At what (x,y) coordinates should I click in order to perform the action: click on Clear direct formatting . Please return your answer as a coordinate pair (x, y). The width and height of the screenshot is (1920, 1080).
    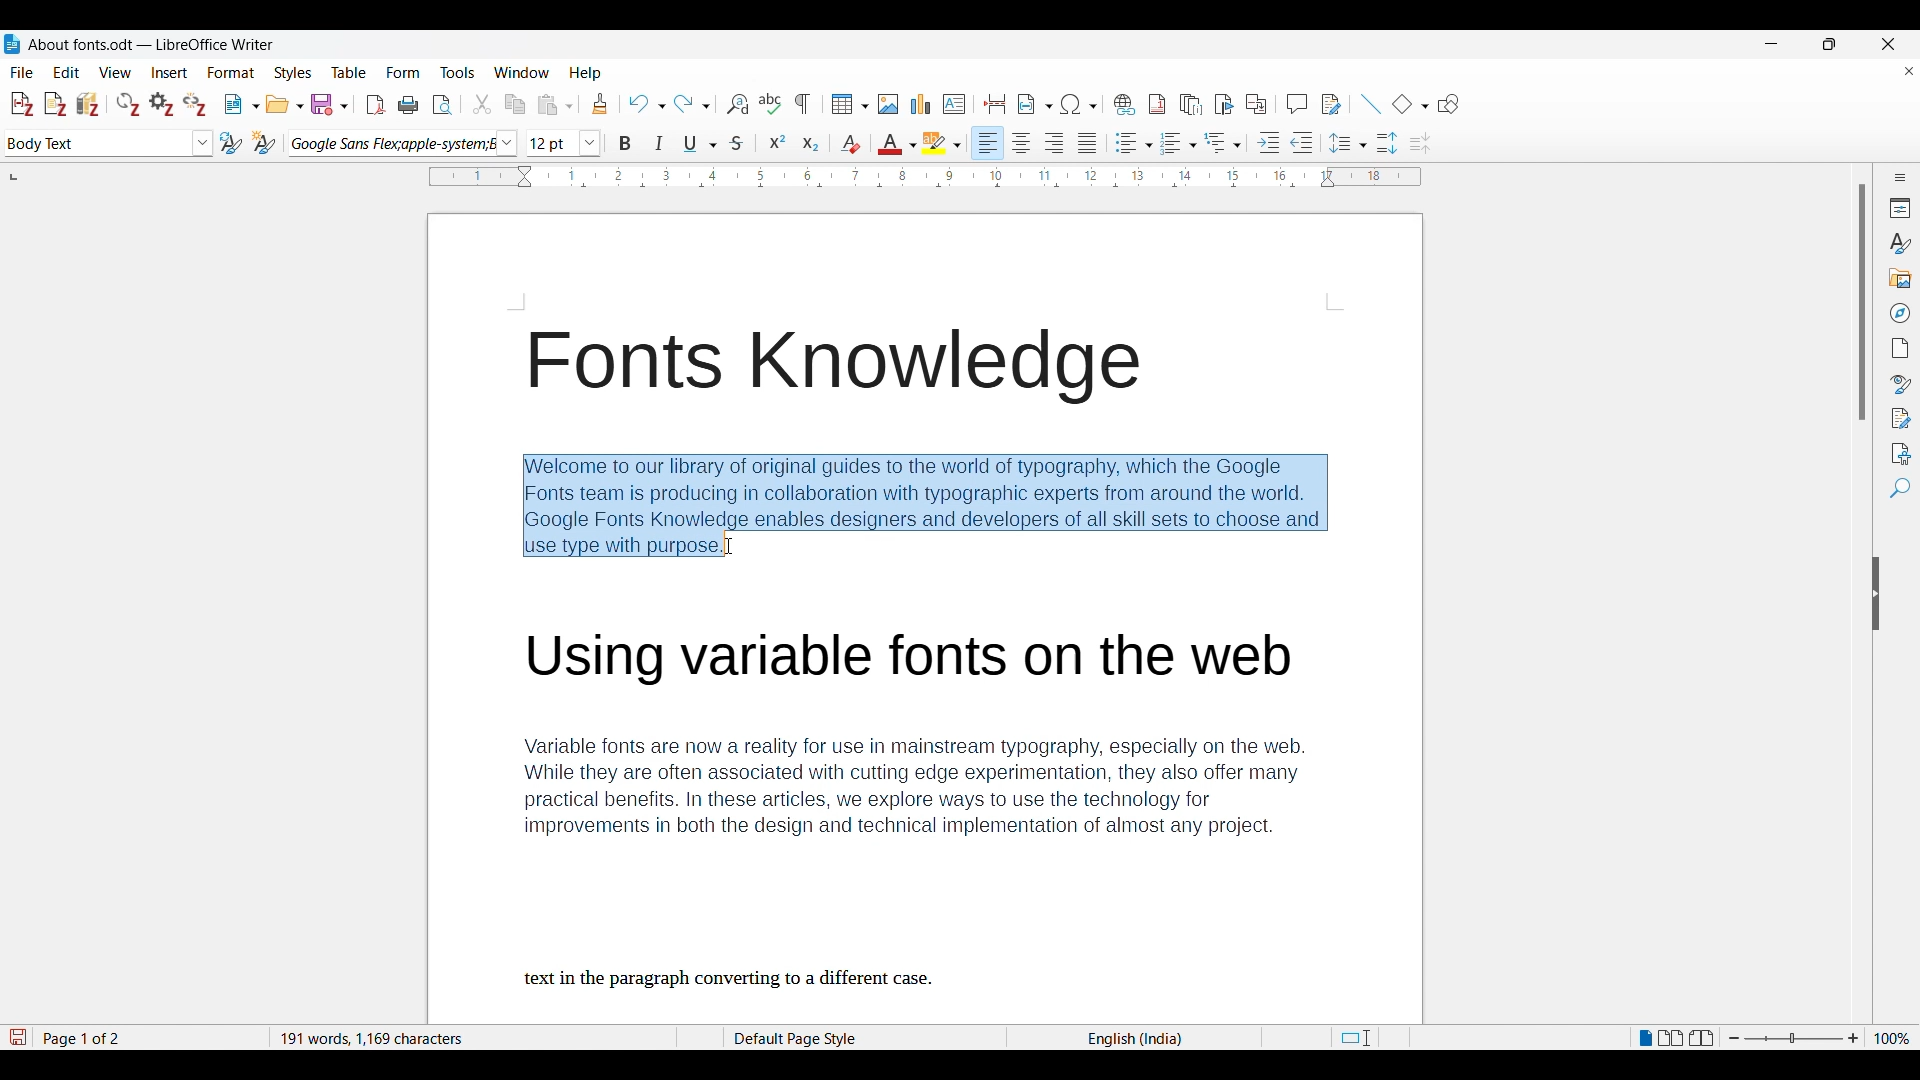
    Looking at the image, I should click on (850, 144).